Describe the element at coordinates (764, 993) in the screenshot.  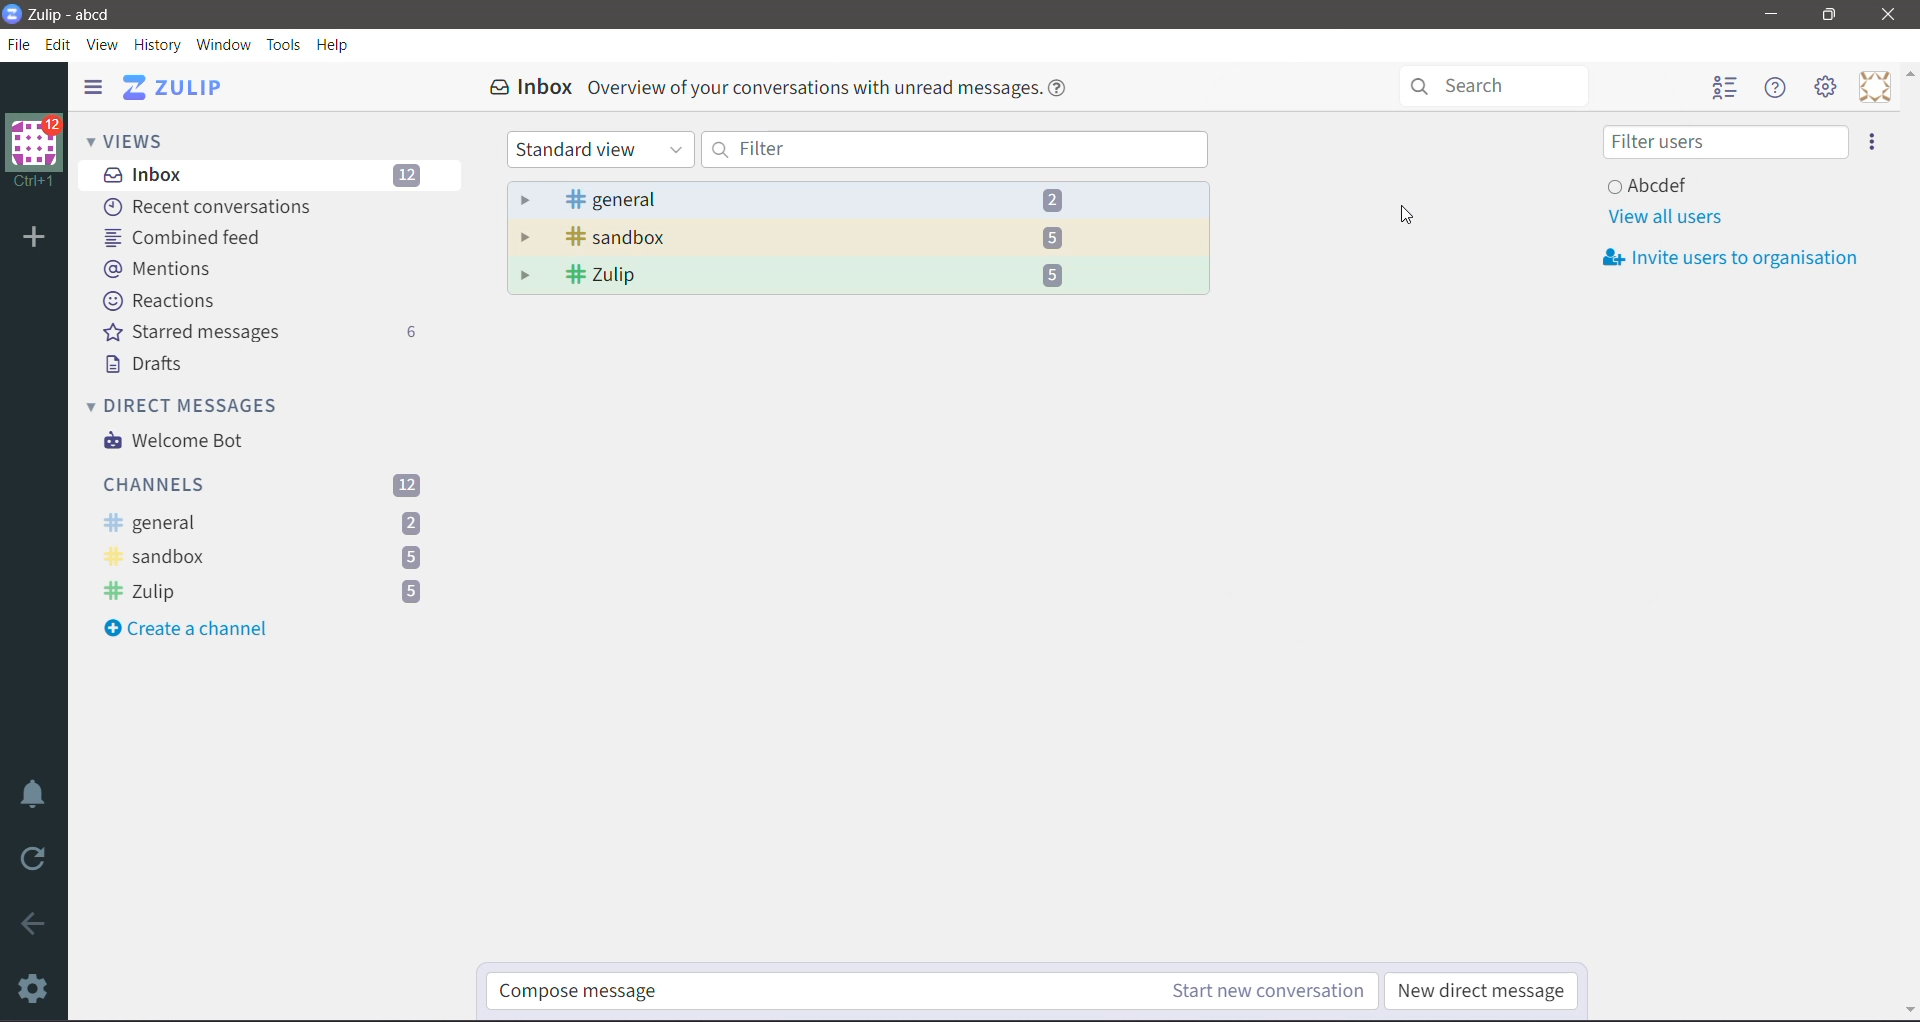
I see `Compose message             ` at that location.